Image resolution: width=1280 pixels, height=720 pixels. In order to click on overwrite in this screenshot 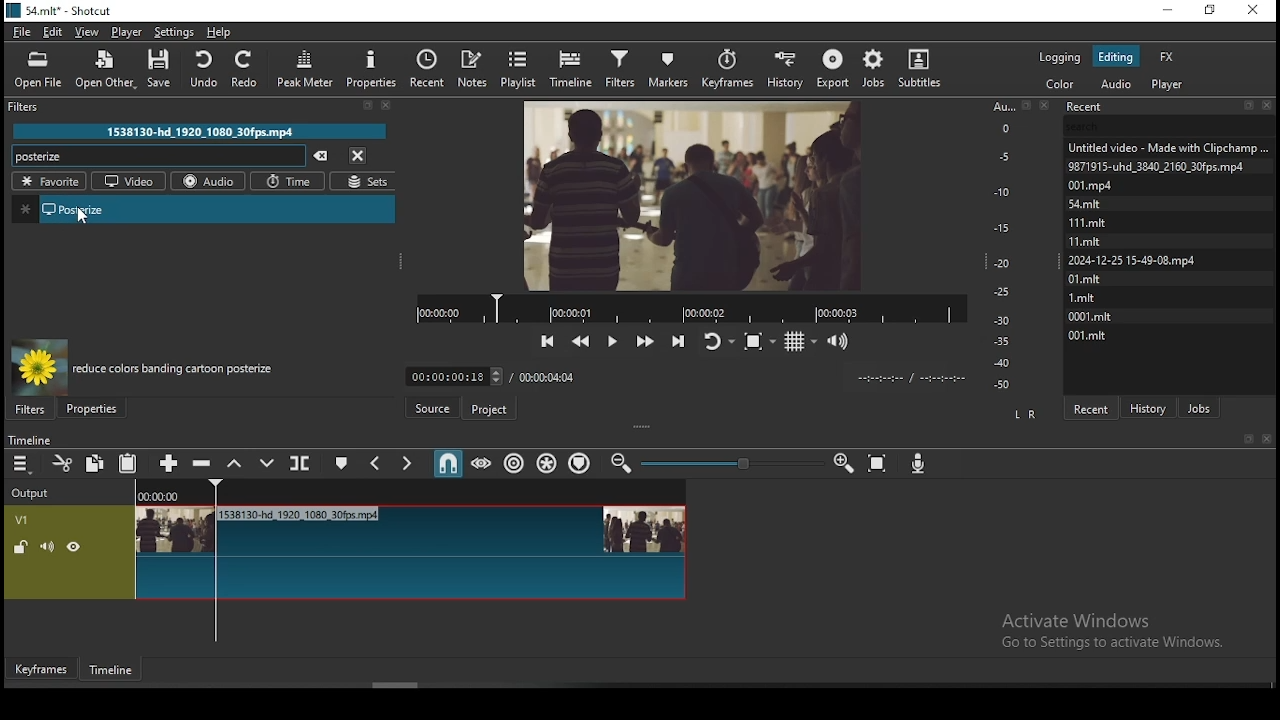, I will do `click(267, 464)`.